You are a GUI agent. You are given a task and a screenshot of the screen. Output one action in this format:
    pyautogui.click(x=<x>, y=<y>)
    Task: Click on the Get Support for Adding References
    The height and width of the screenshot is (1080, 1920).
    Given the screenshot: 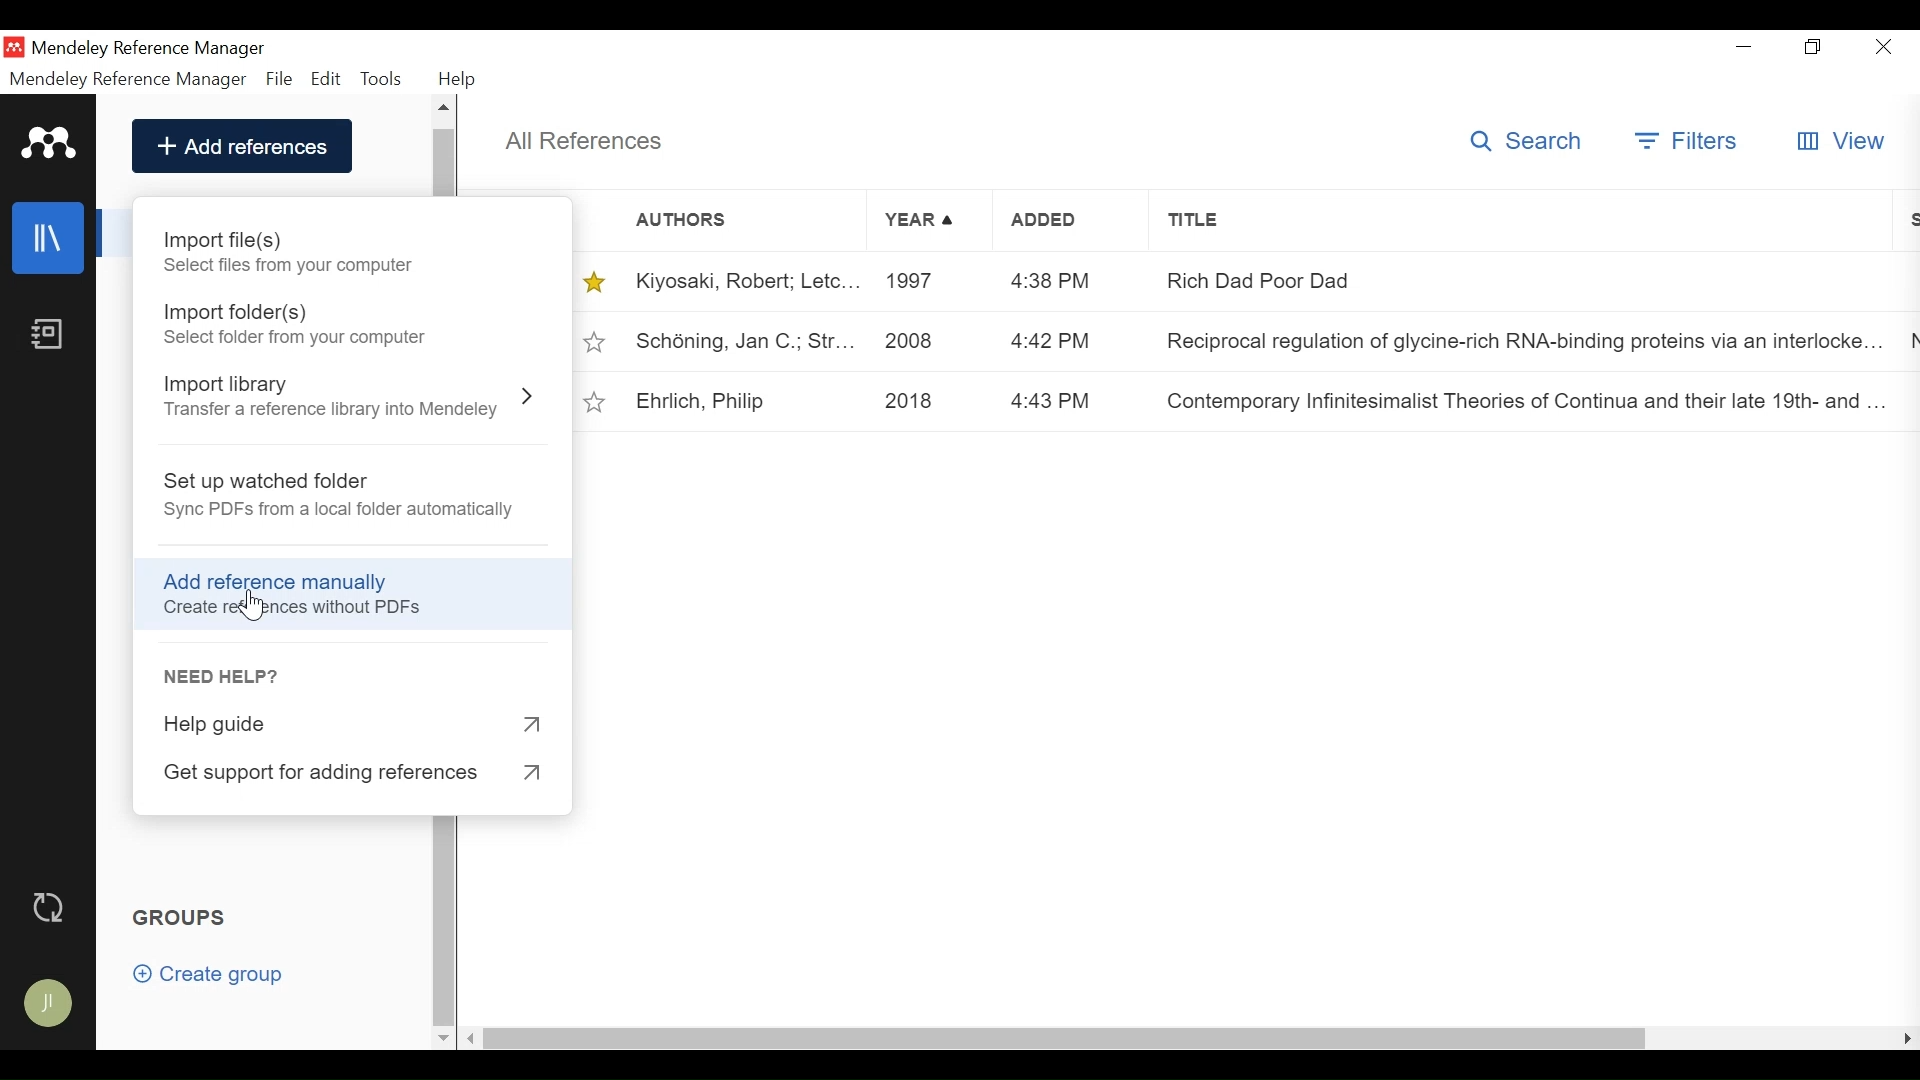 What is the action you would take?
    pyautogui.click(x=352, y=774)
    